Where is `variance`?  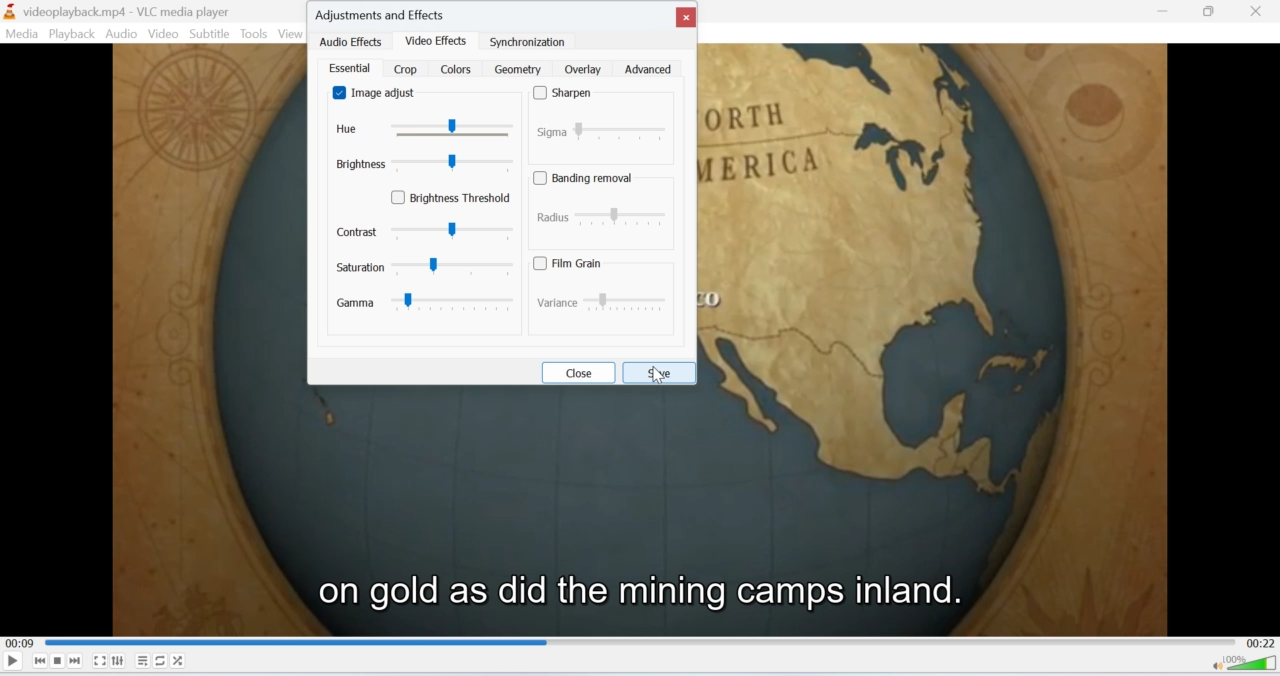
variance is located at coordinates (599, 302).